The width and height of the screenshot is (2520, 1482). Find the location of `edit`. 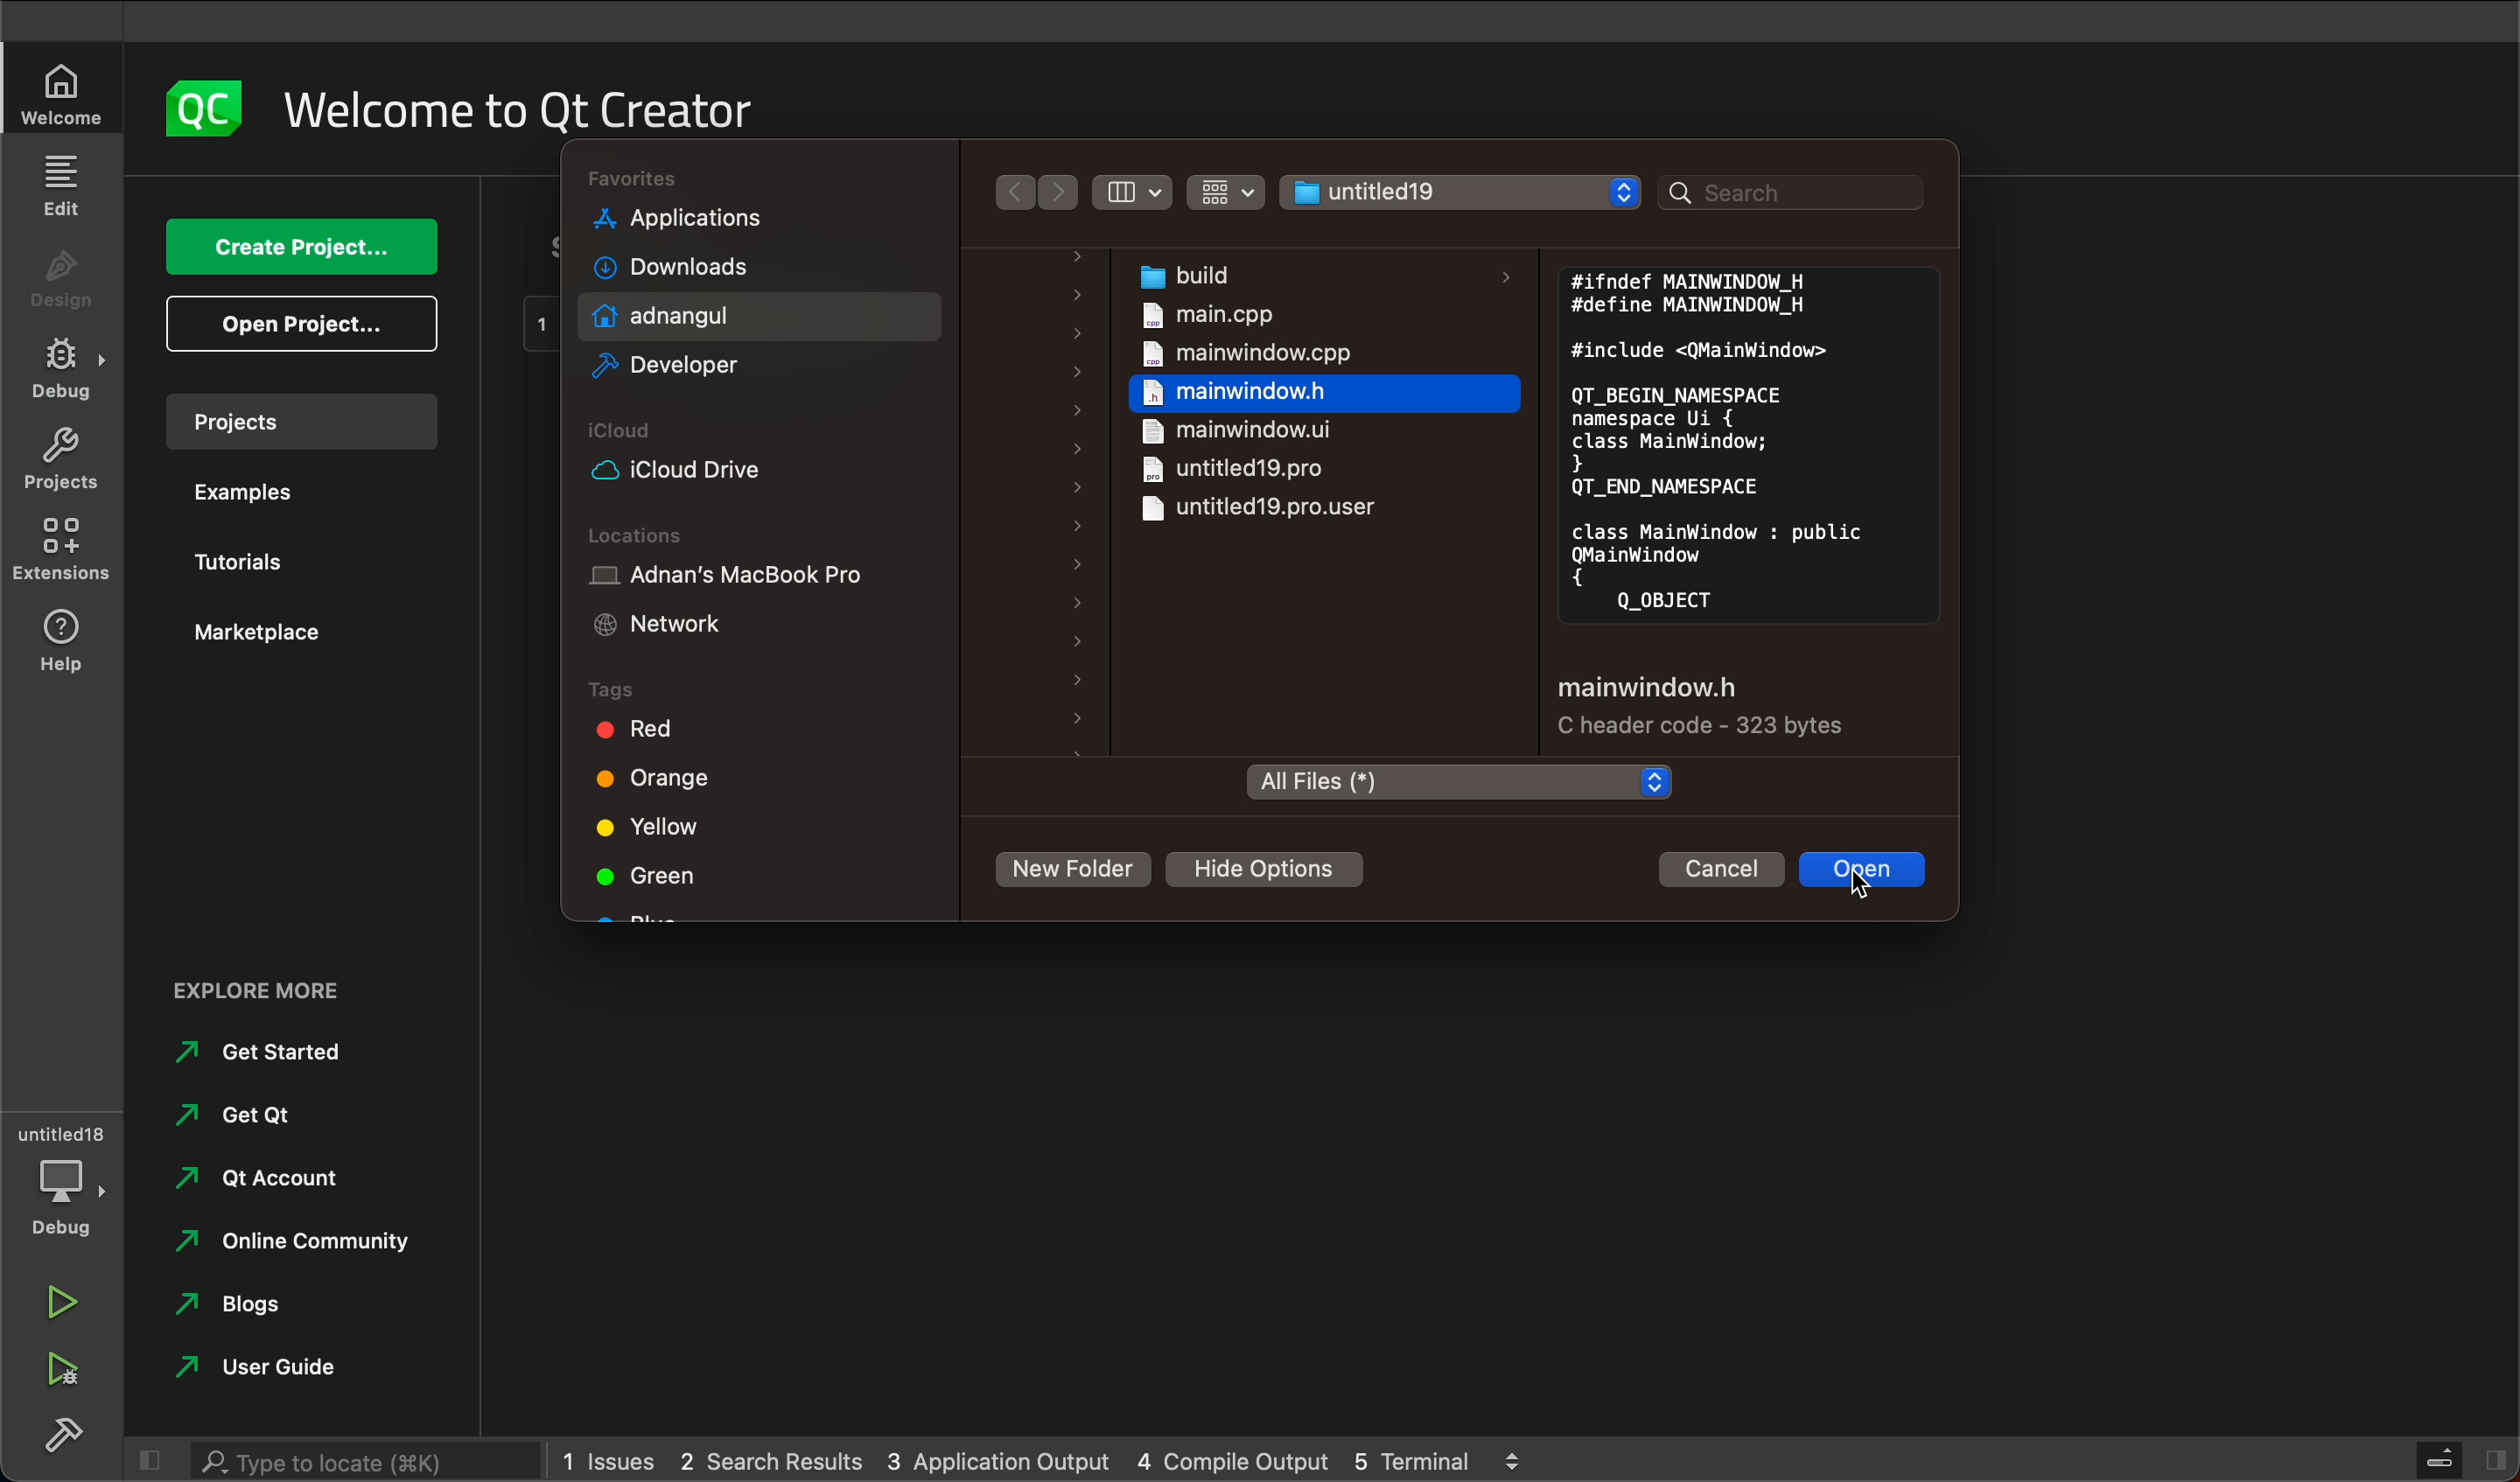

edit is located at coordinates (64, 182).